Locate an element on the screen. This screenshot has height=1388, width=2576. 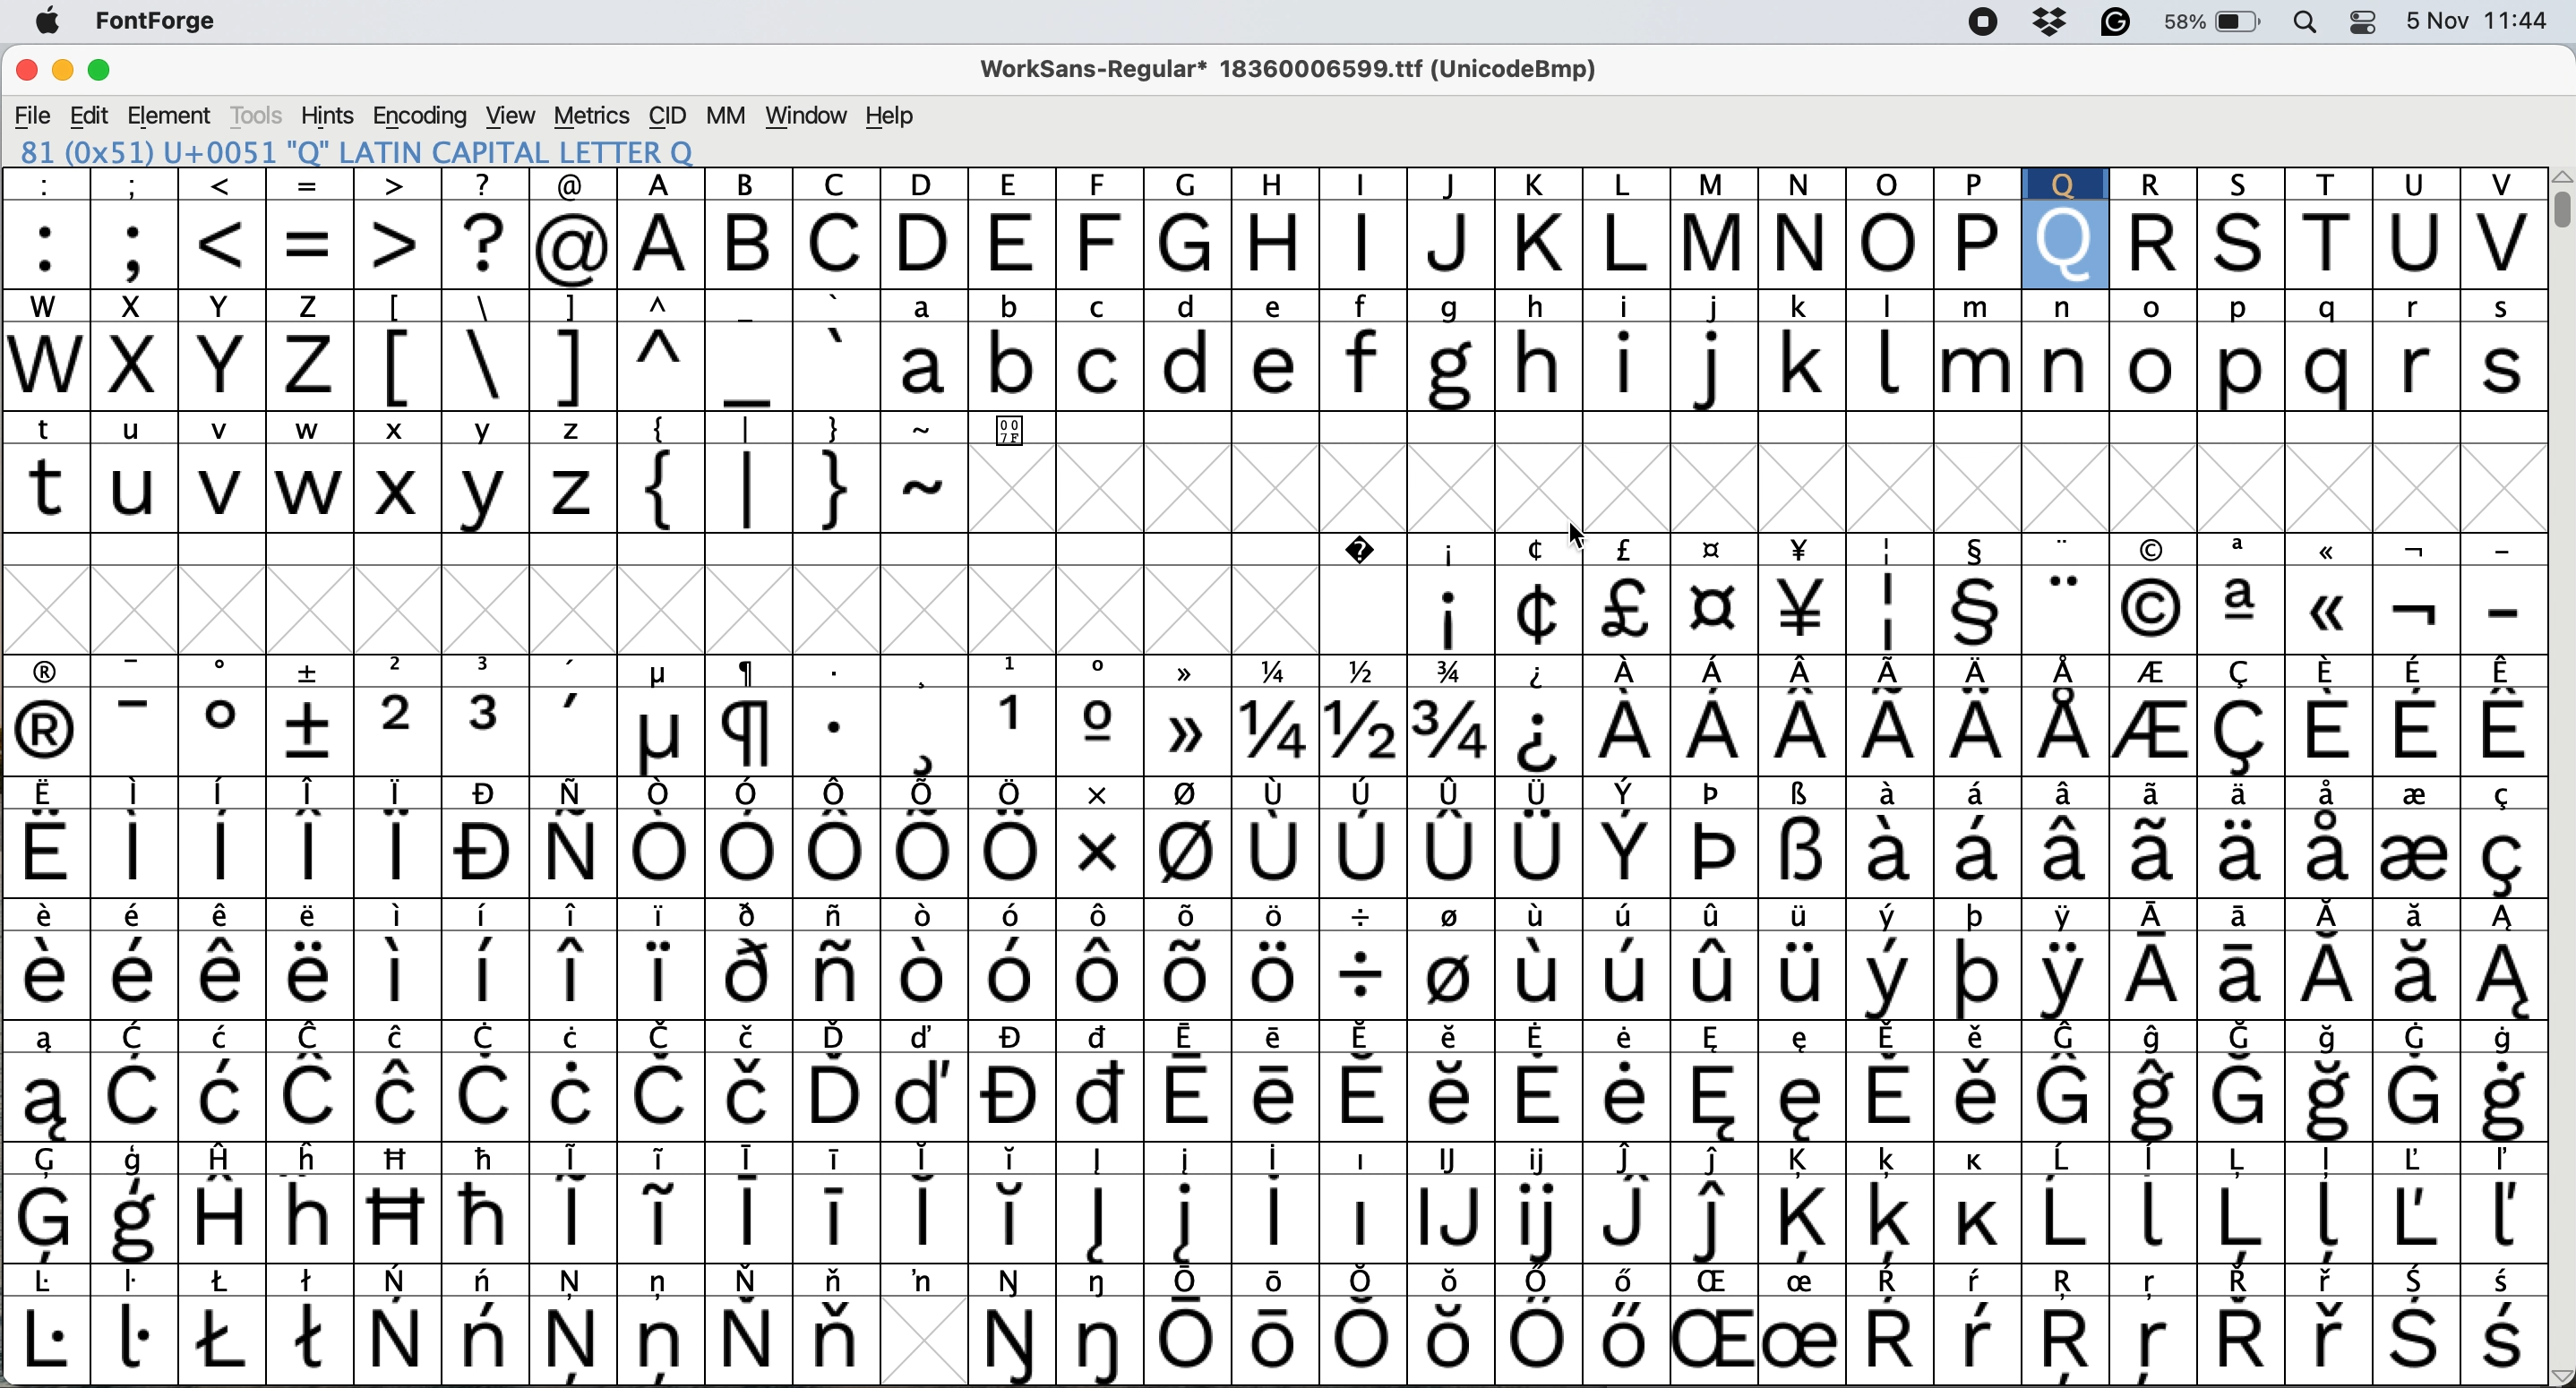
hints is located at coordinates (332, 116).